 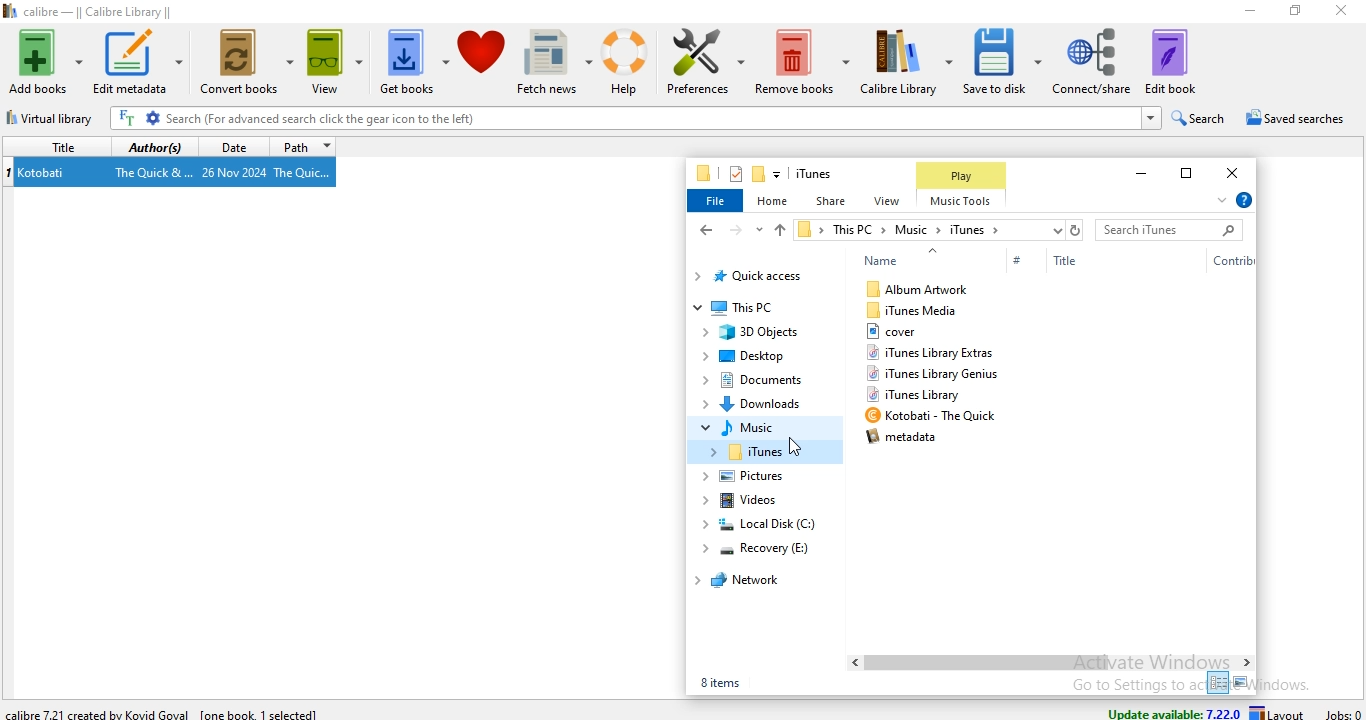 What do you see at coordinates (1169, 228) in the screenshot?
I see `search bar` at bounding box center [1169, 228].